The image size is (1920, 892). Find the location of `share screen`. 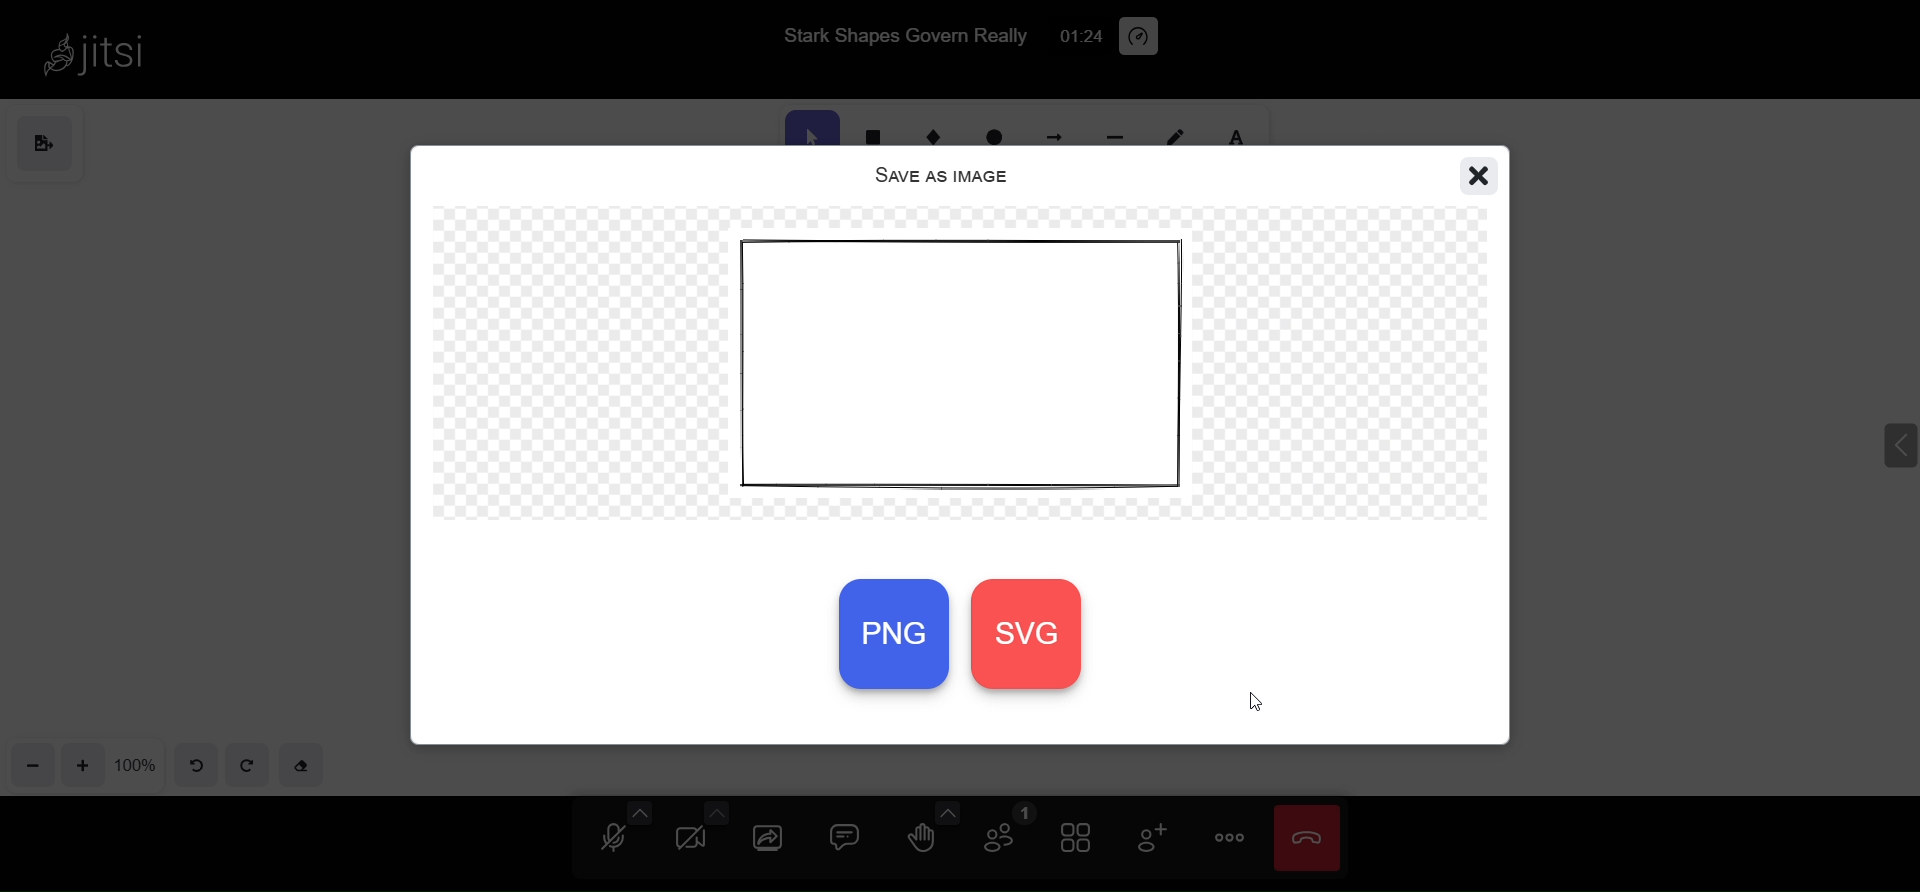

share screen is located at coordinates (766, 838).